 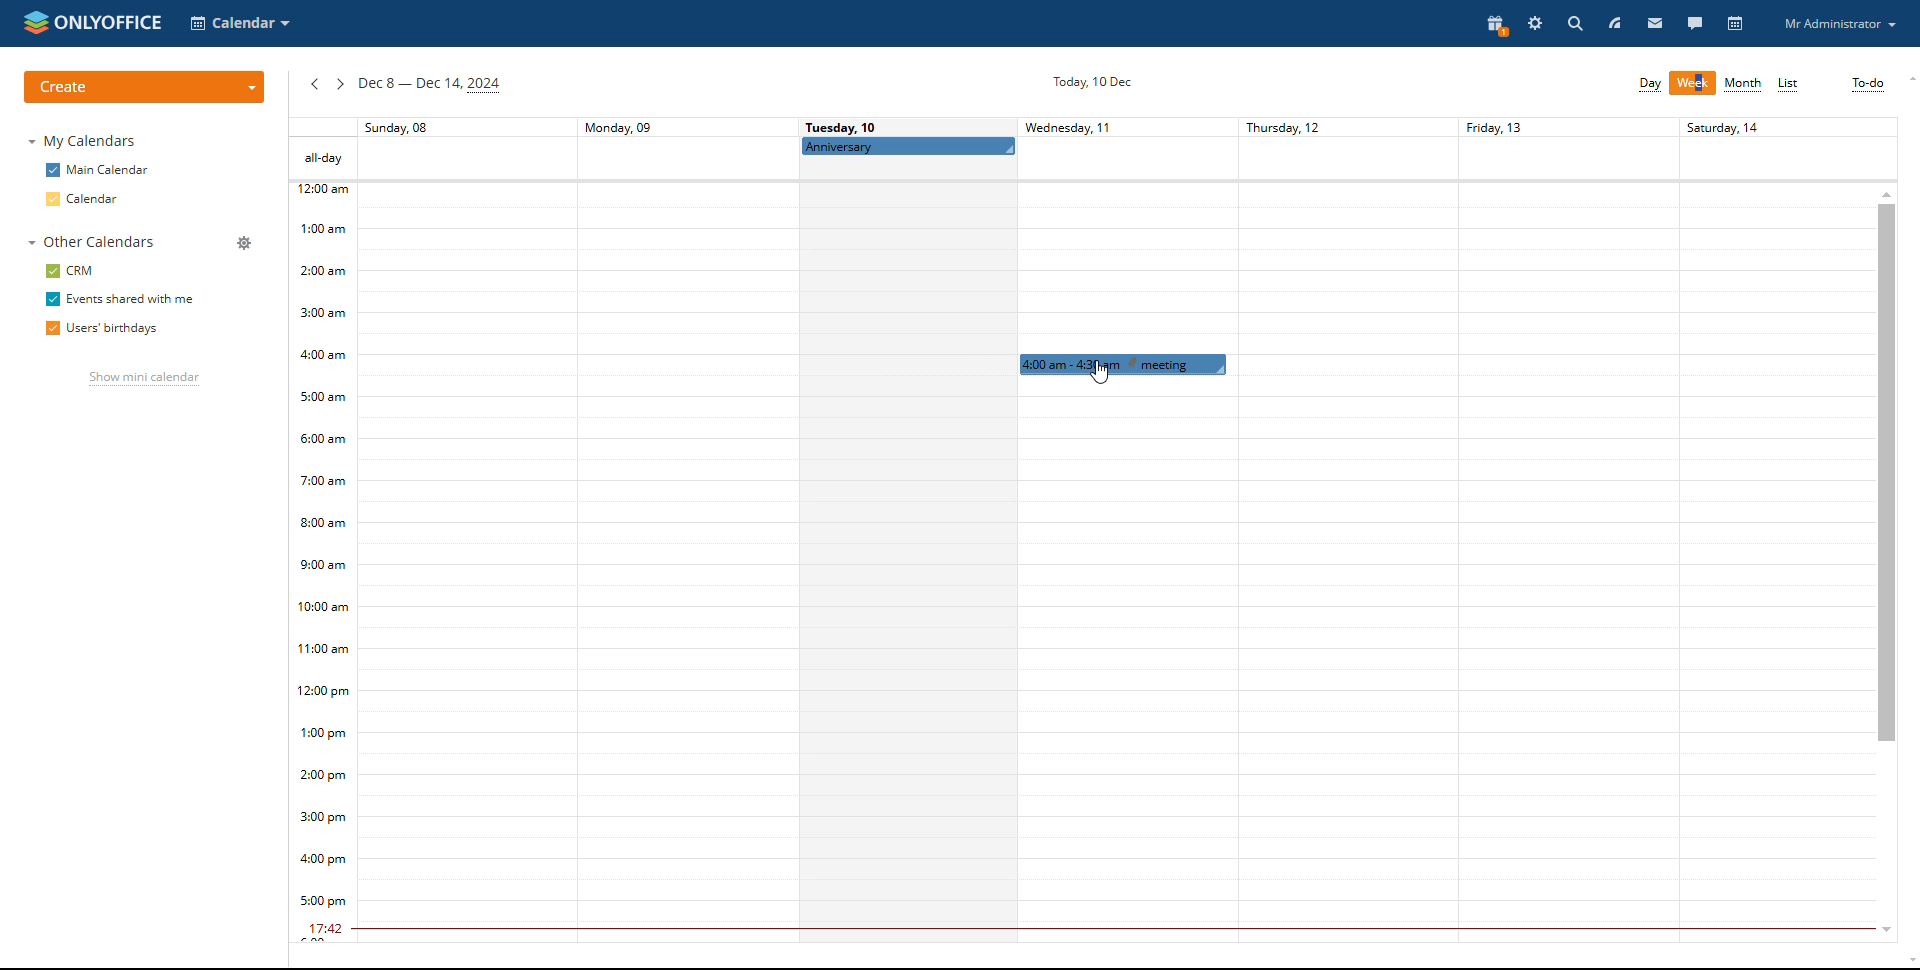 What do you see at coordinates (1887, 472) in the screenshot?
I see `scrollbar` at bounding box center [1887, 472].